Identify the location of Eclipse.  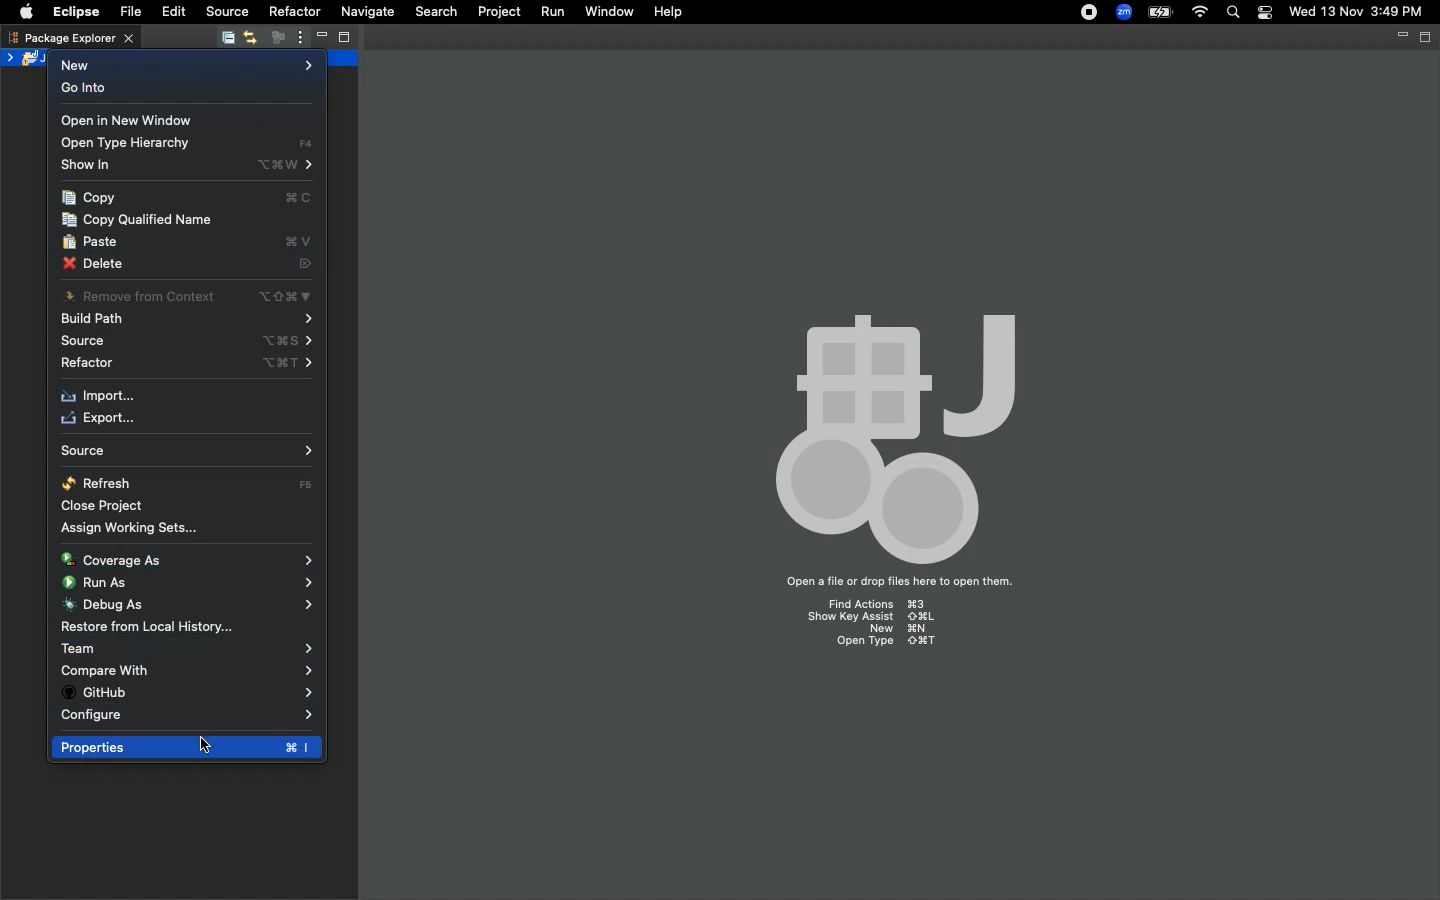
(72, 12).